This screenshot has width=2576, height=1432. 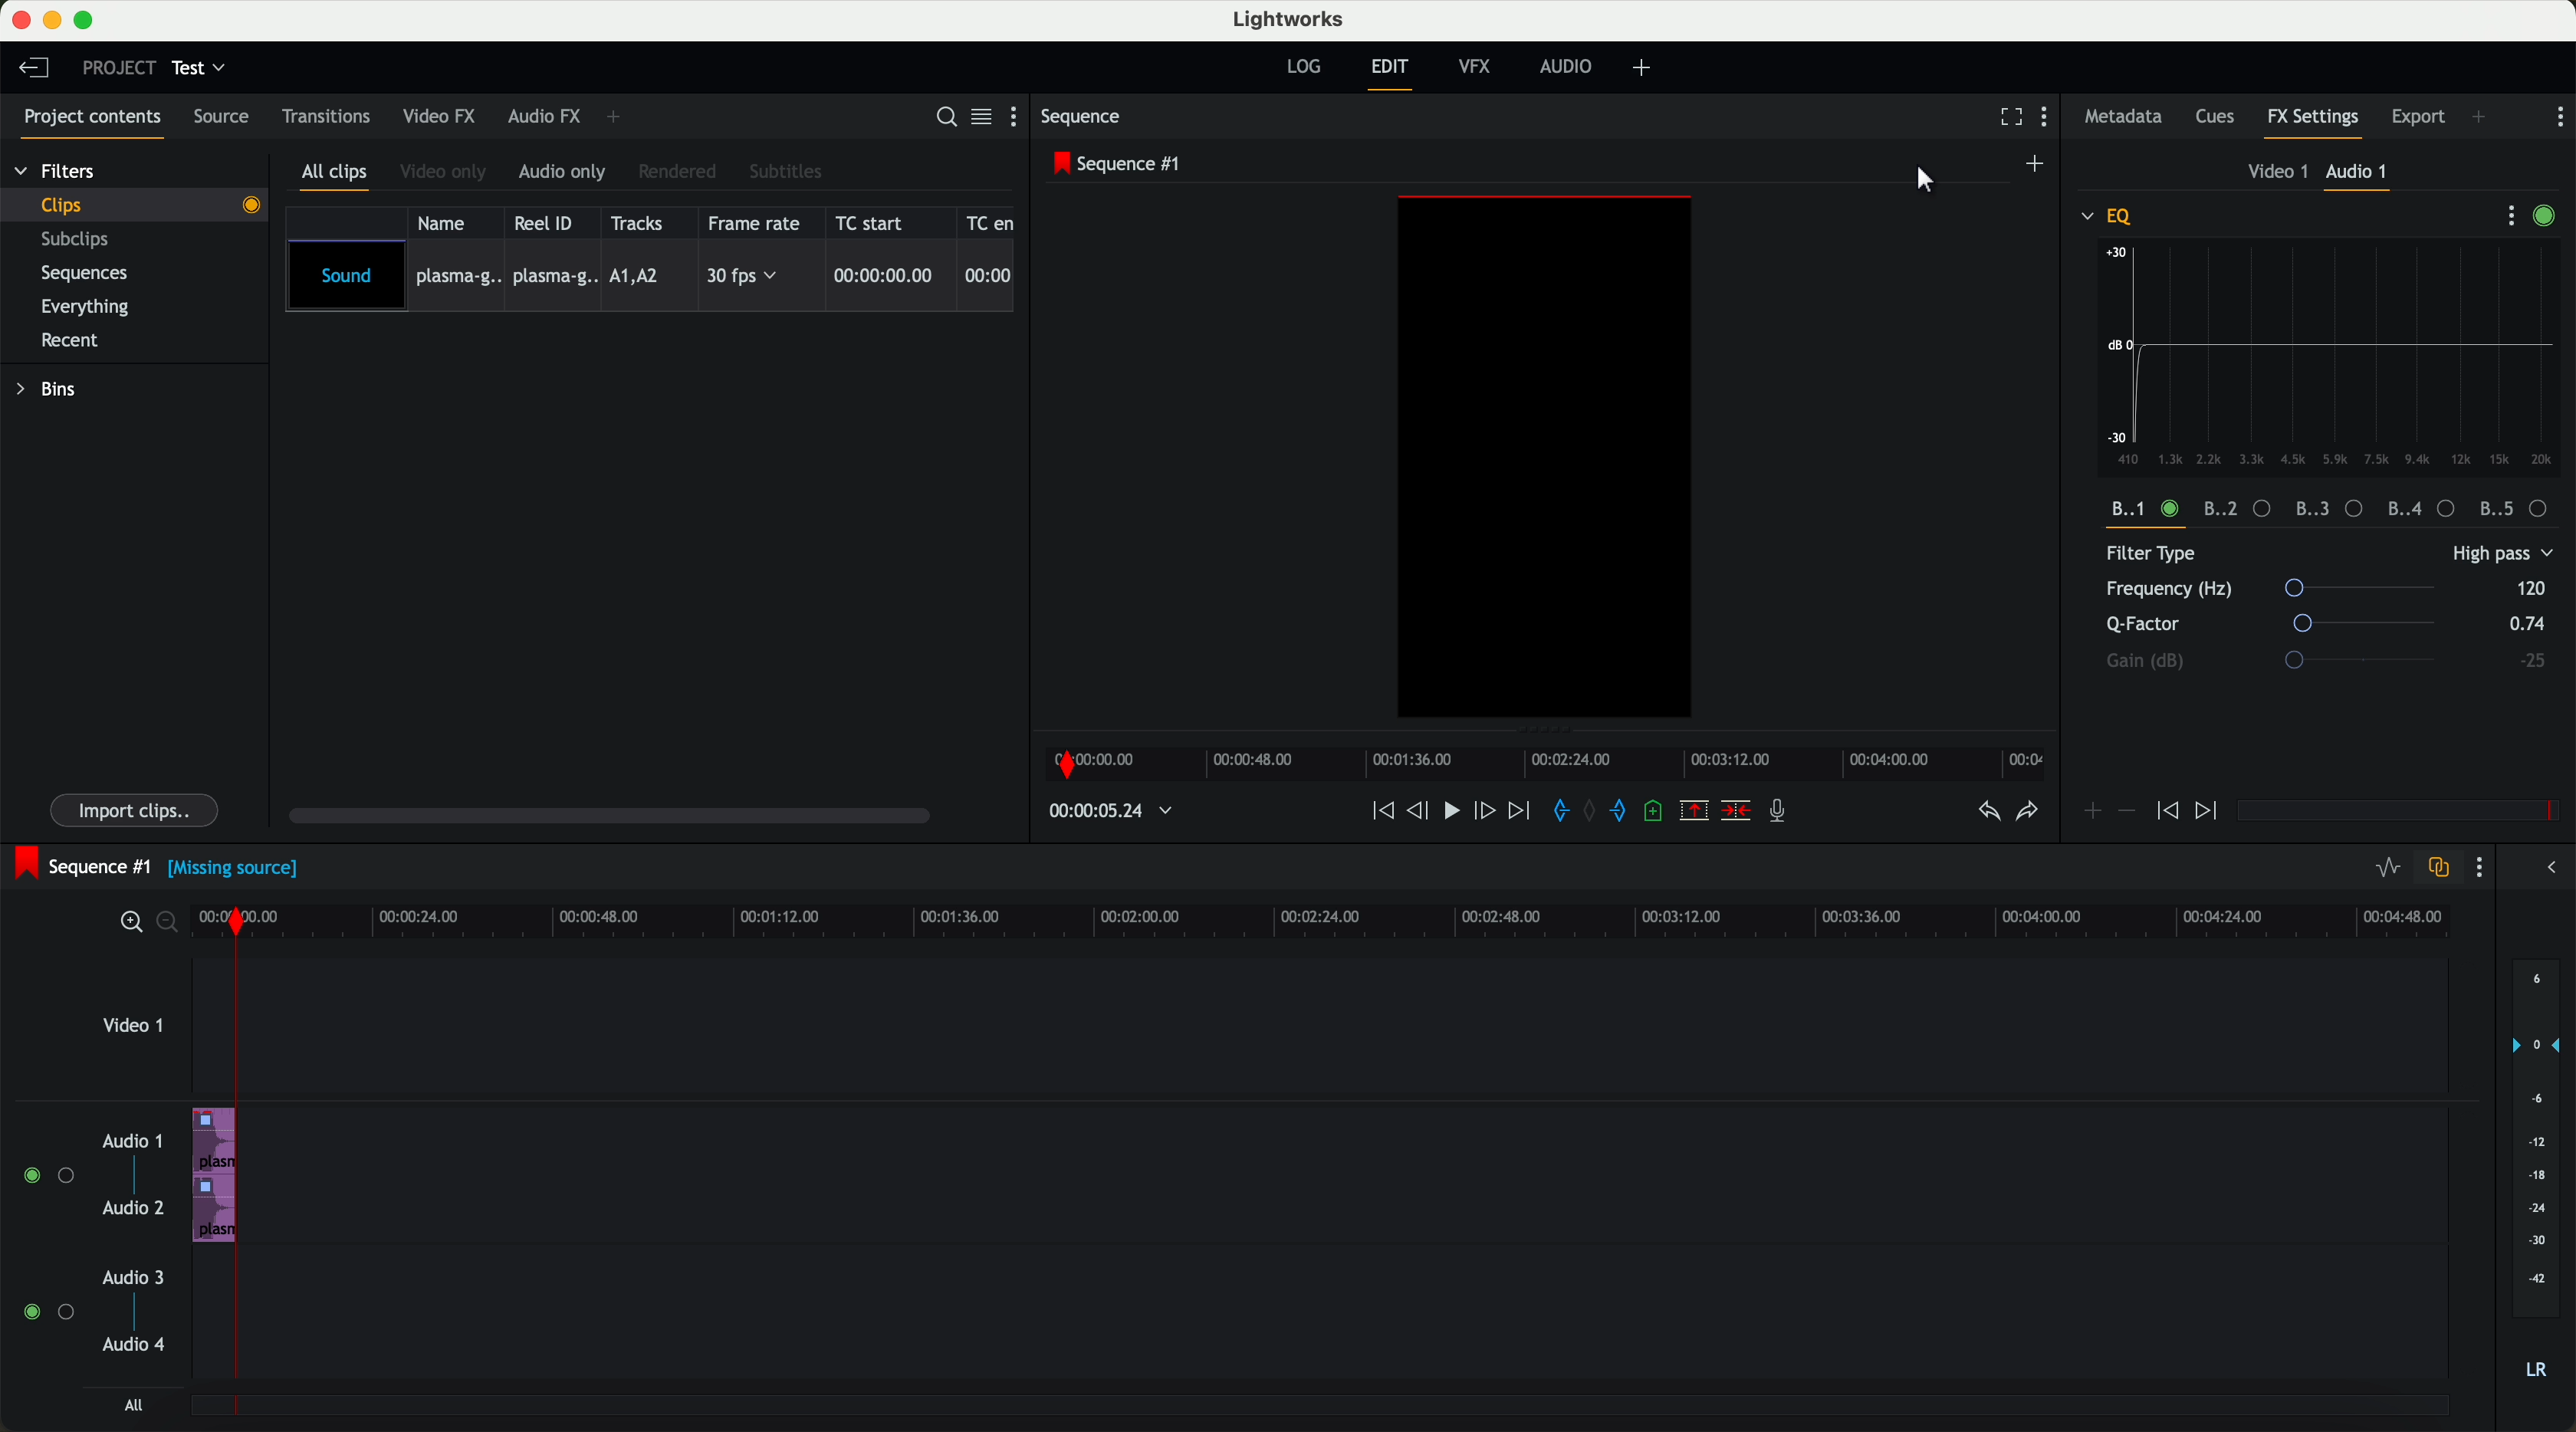 I want to click on audios, so click(x=89, y=1245).